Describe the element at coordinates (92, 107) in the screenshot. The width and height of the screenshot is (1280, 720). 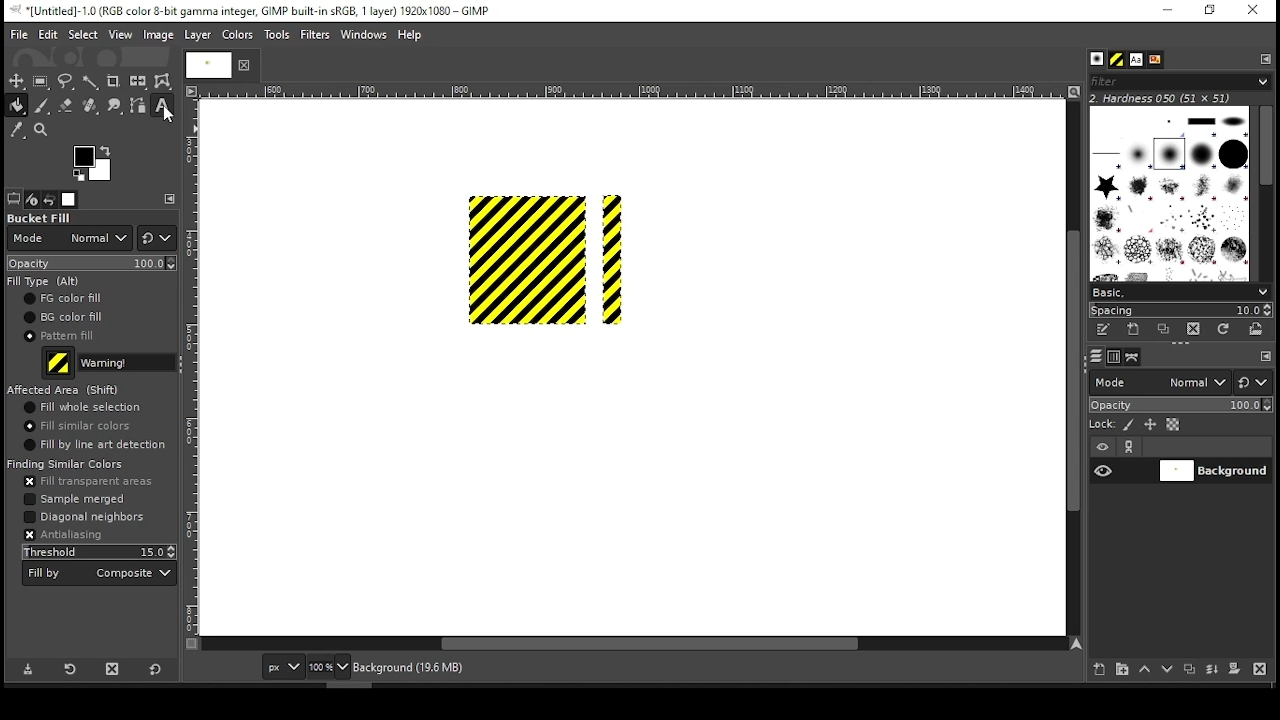
I see `heal tool` at that location.